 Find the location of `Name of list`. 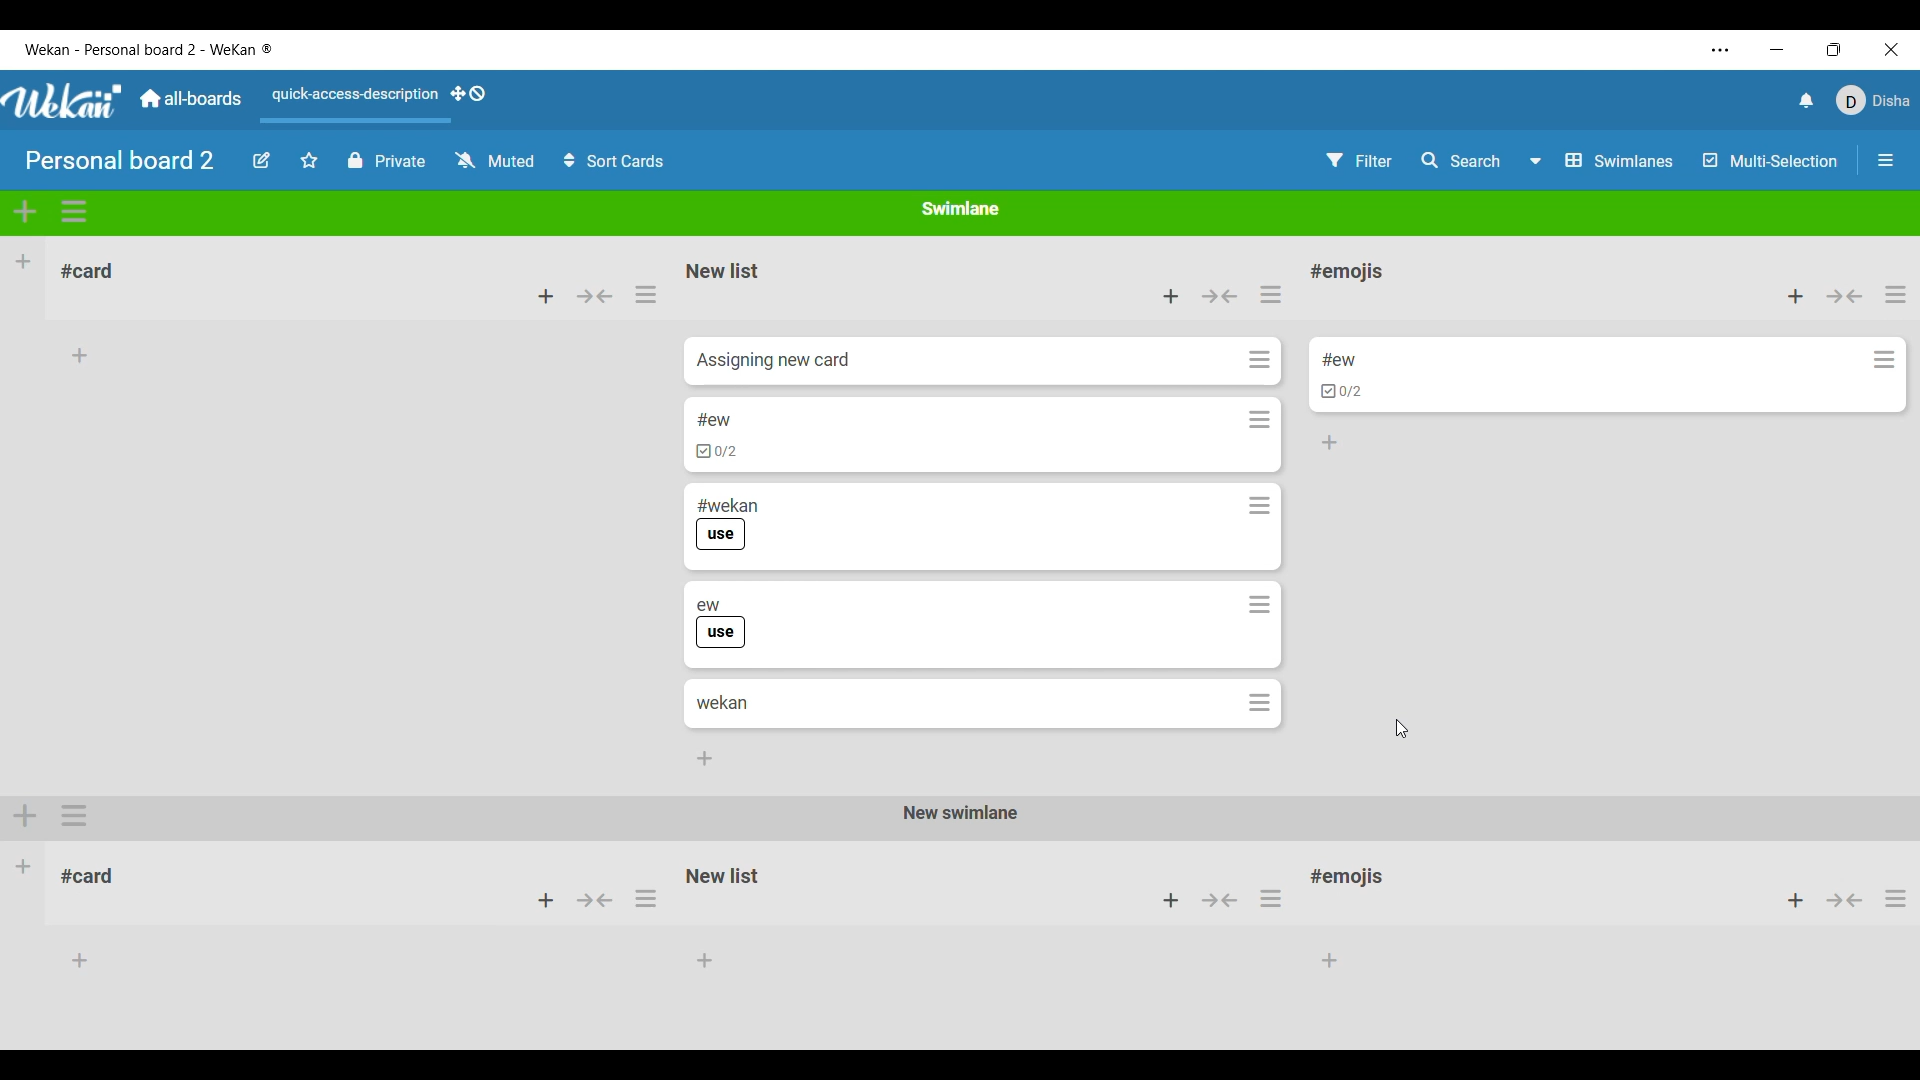

Name of list is located at coordinates (725, 269).